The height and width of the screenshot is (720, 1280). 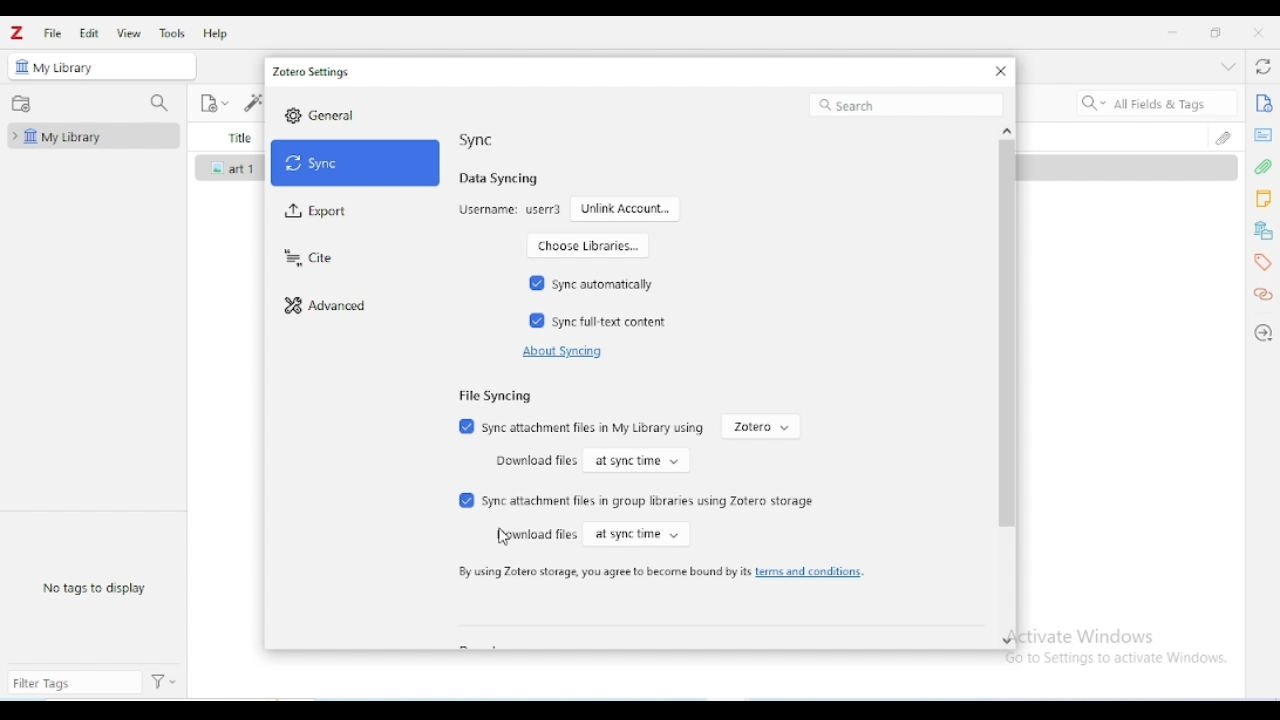 What do you see at coordinates (1263, 135) in the screenshot?
I see `abstract` at bounding box center [1263, 135].